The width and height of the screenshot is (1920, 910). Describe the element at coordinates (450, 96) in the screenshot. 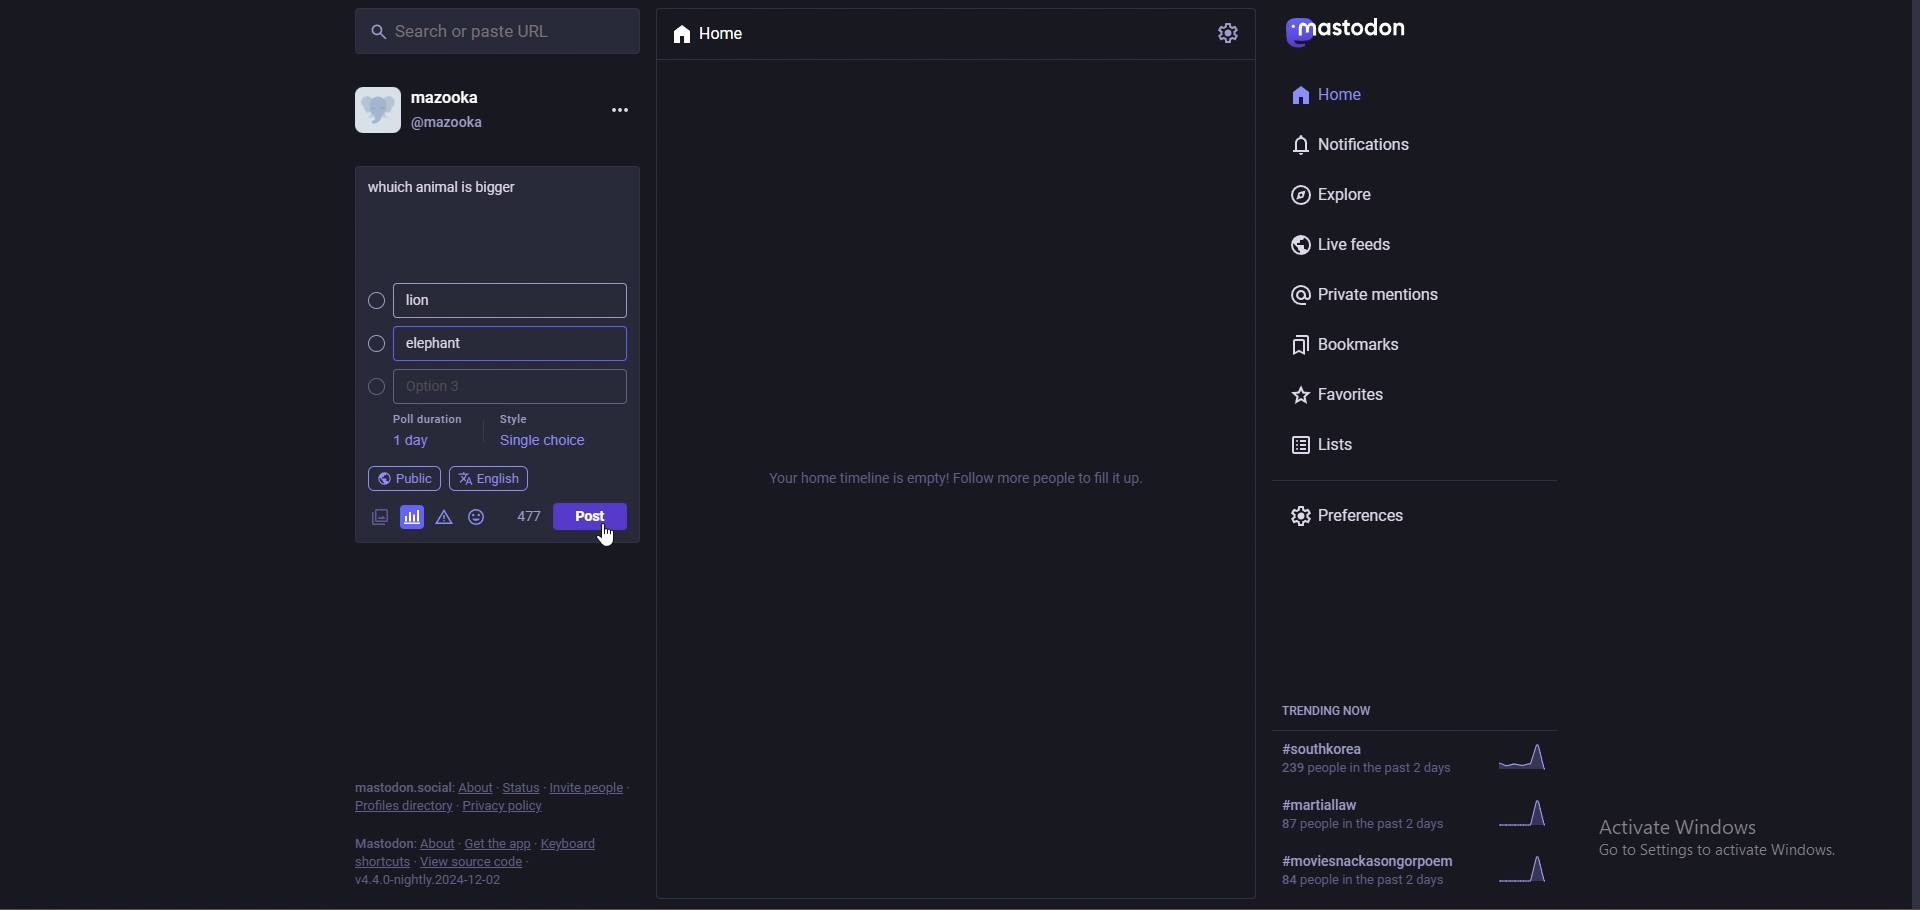

I see `mazooka` at that location.